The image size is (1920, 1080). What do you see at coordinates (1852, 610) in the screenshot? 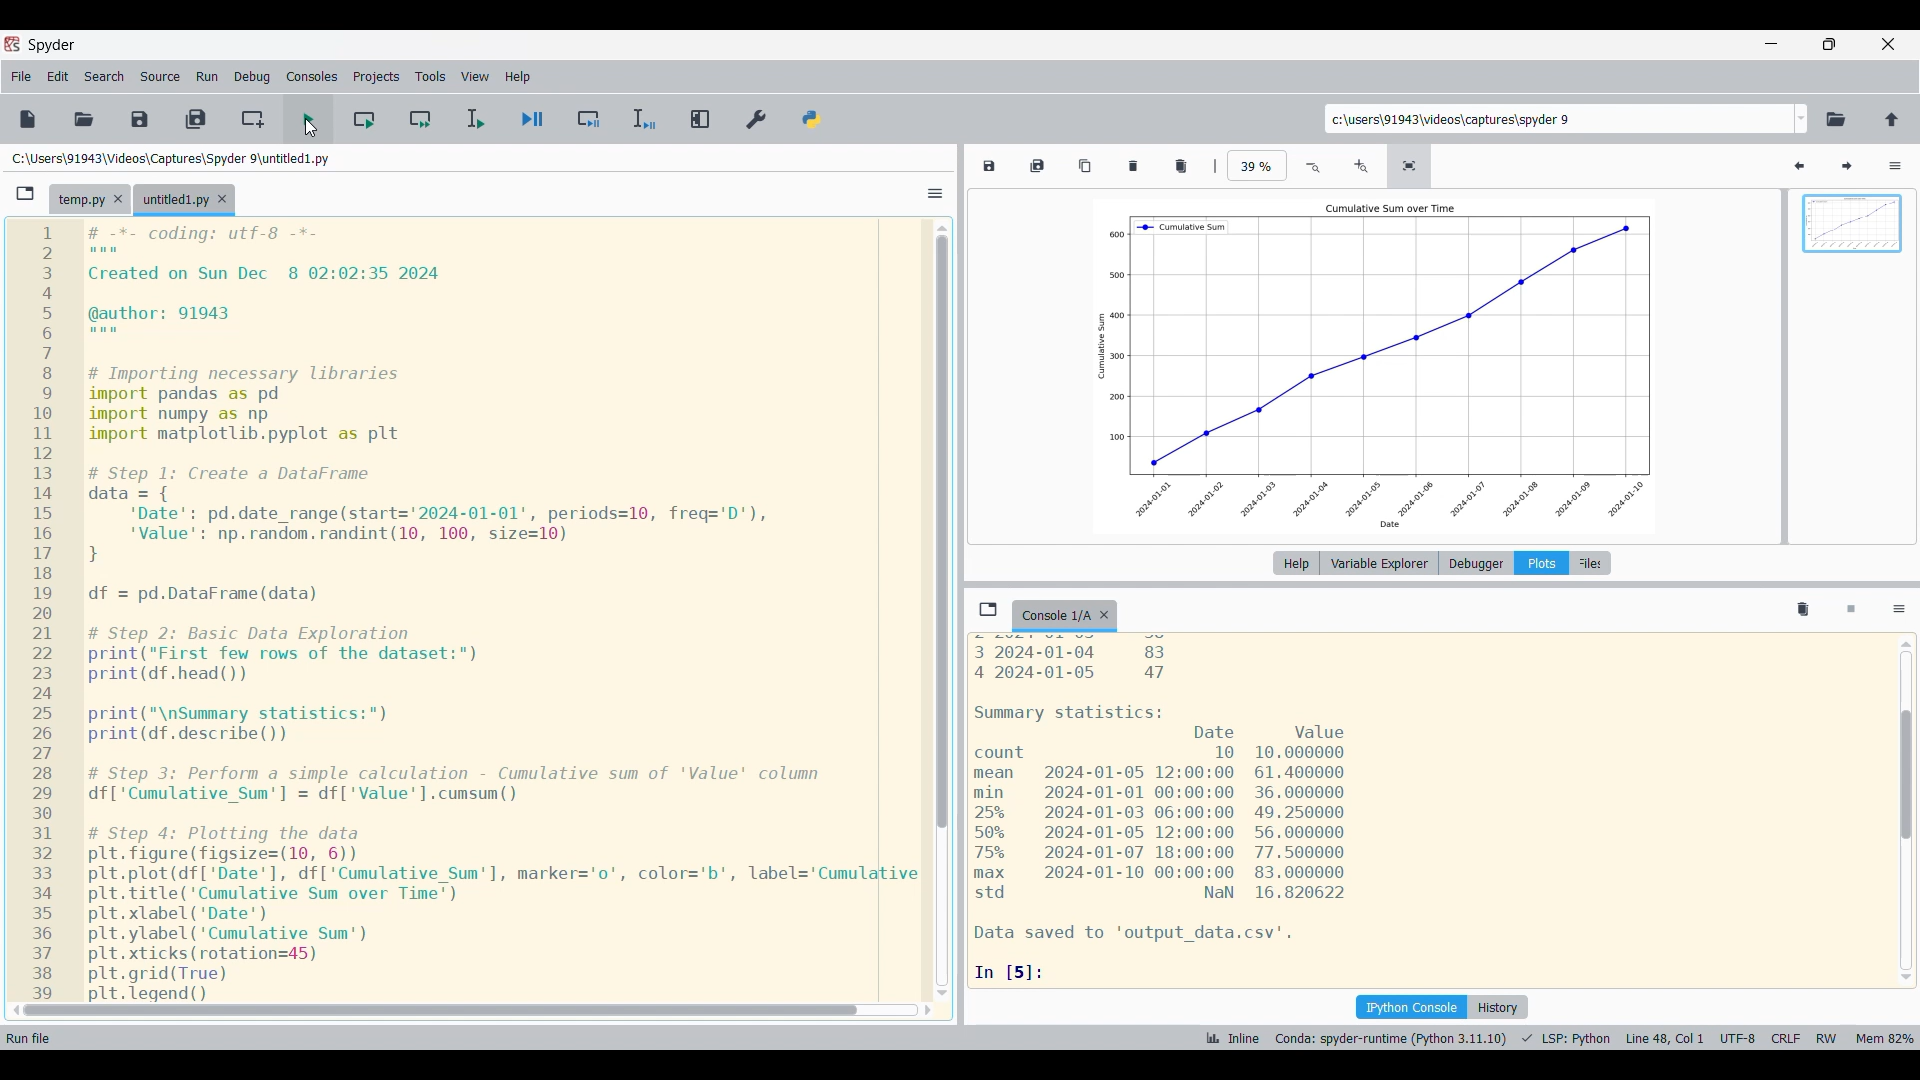
I see `Interrupt kernel` at bounding box center [1852, 610].